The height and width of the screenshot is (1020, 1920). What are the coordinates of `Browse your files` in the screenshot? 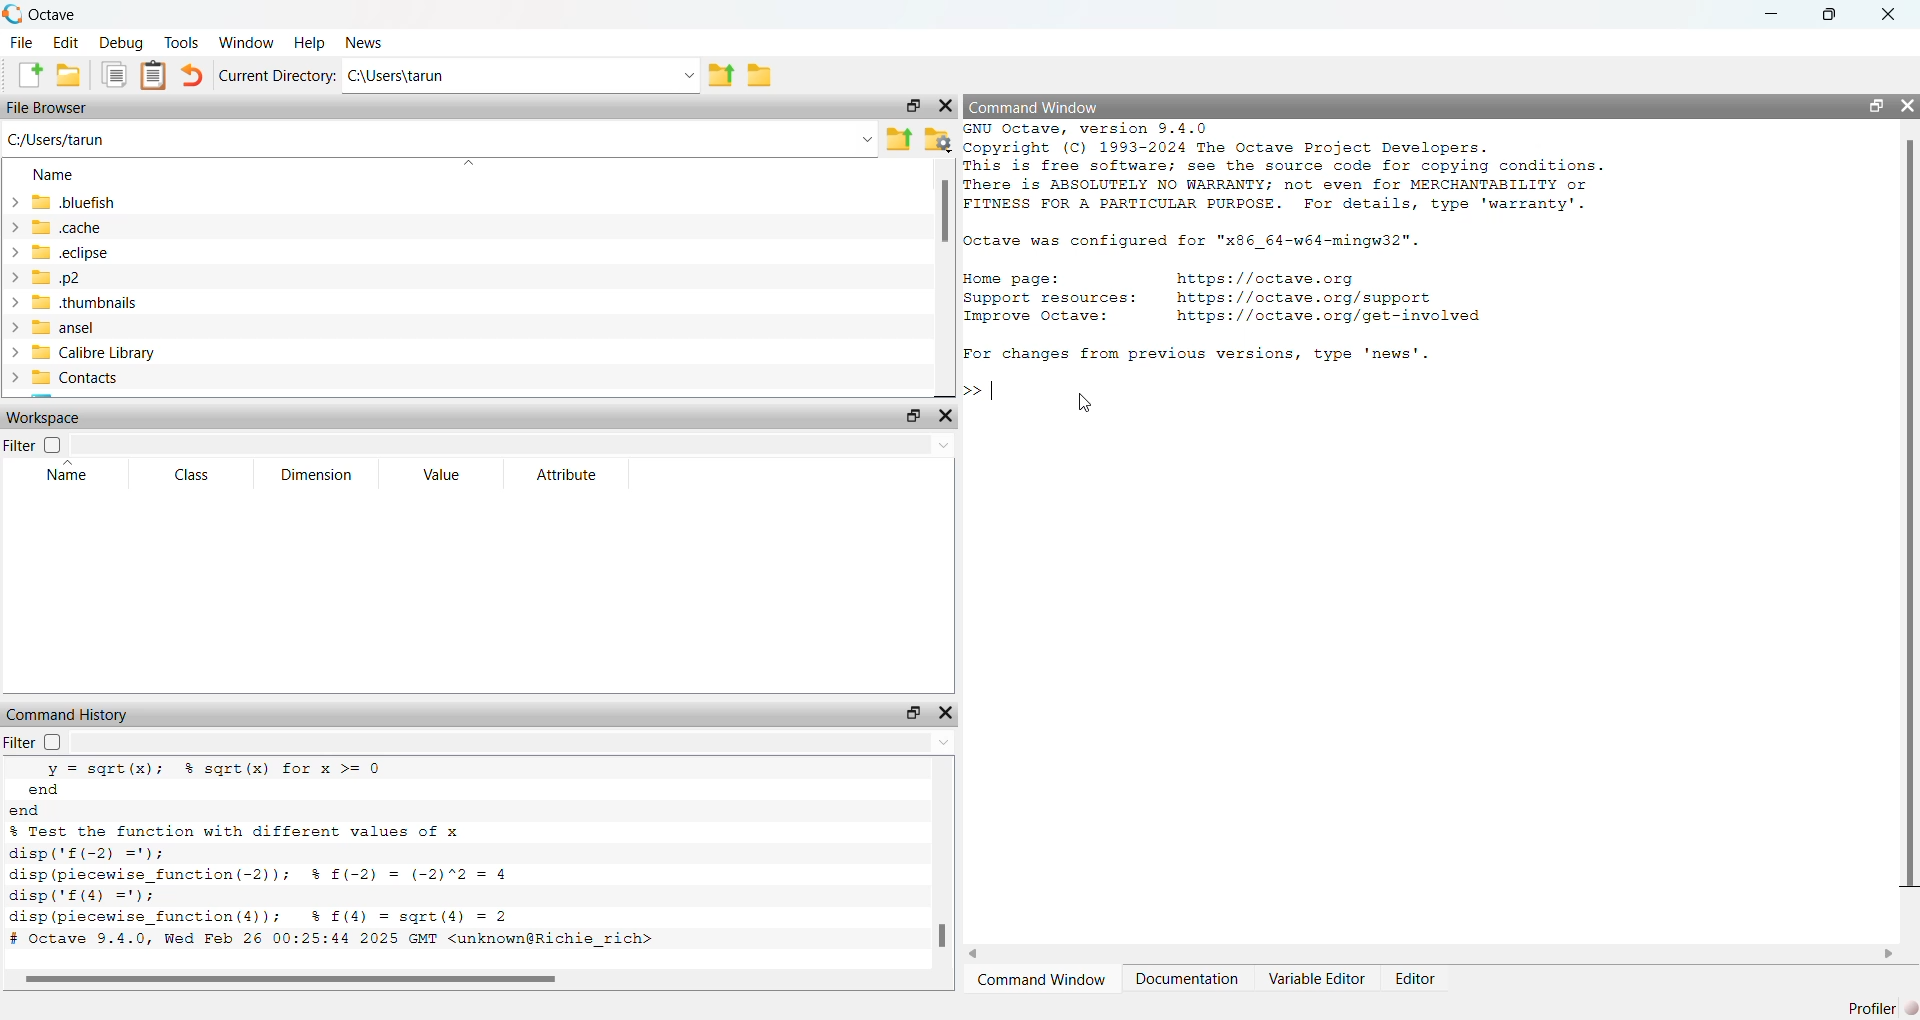 It's located at (936, 138).